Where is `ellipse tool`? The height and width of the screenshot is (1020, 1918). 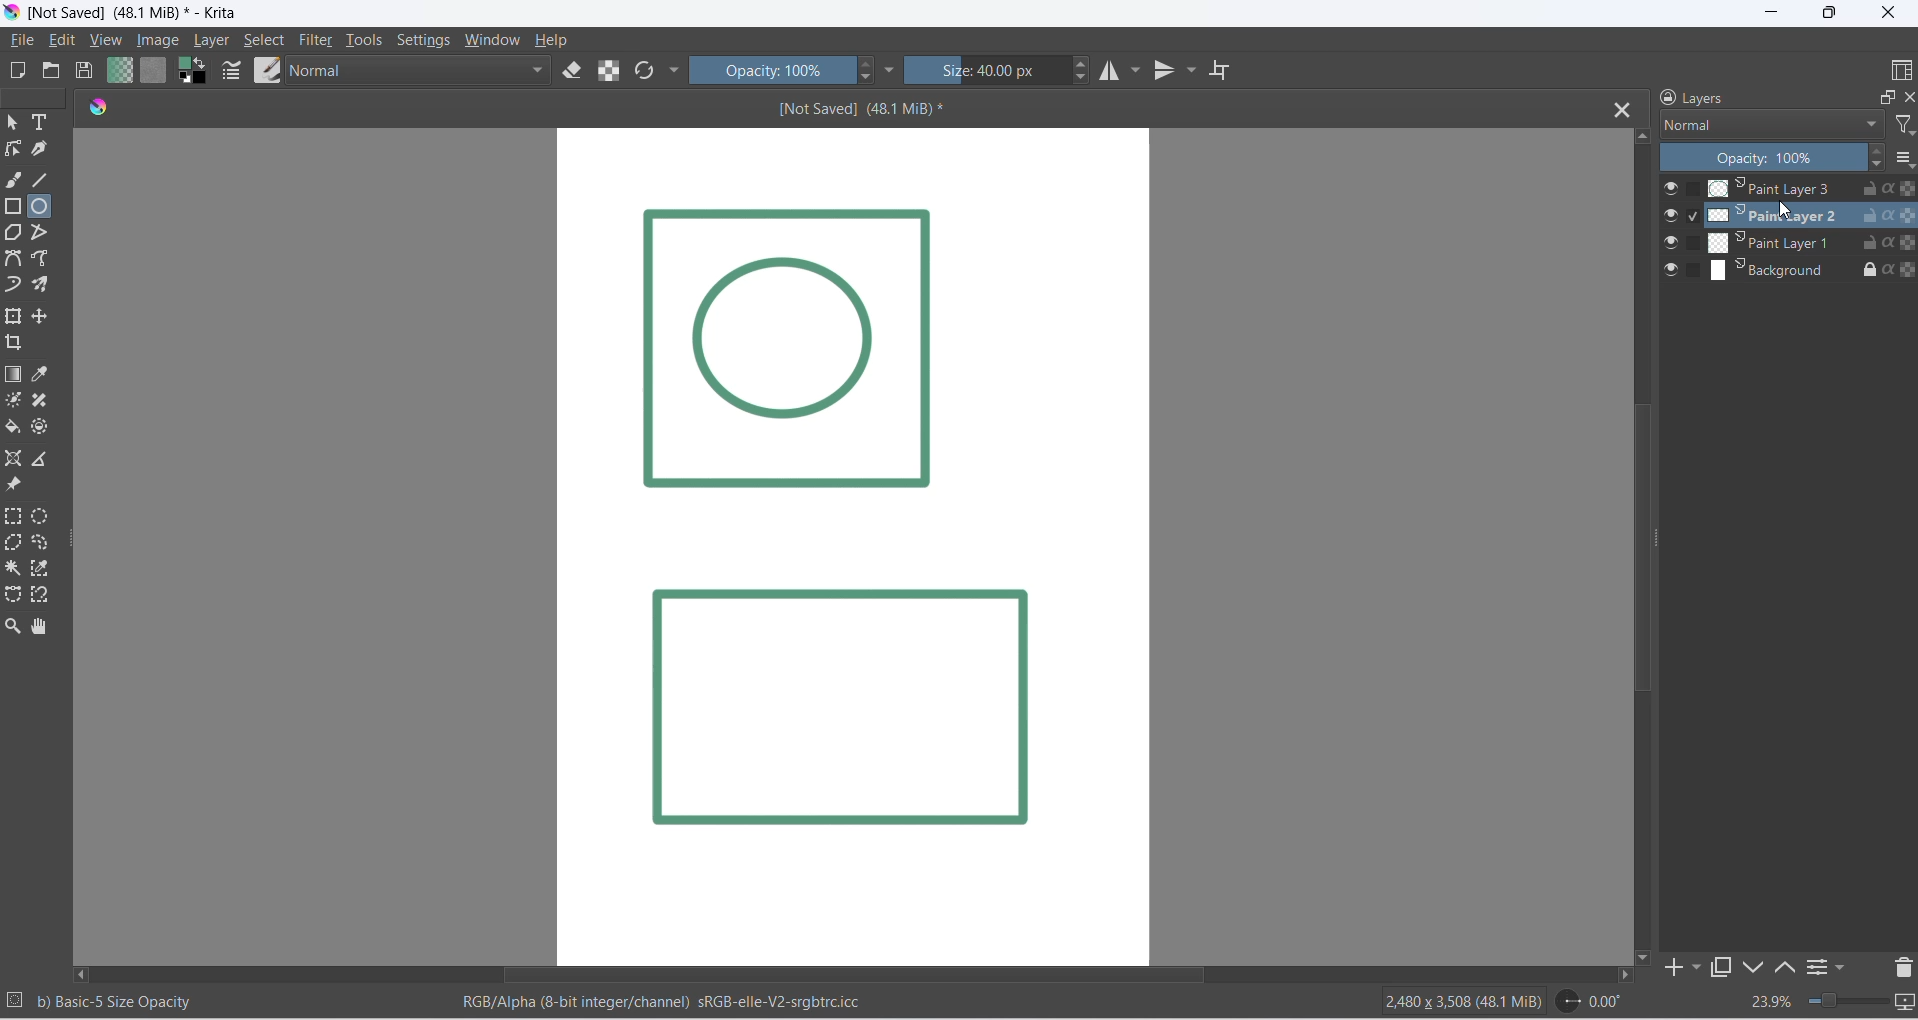 ellipse tool is located at coordinates (47, 208).